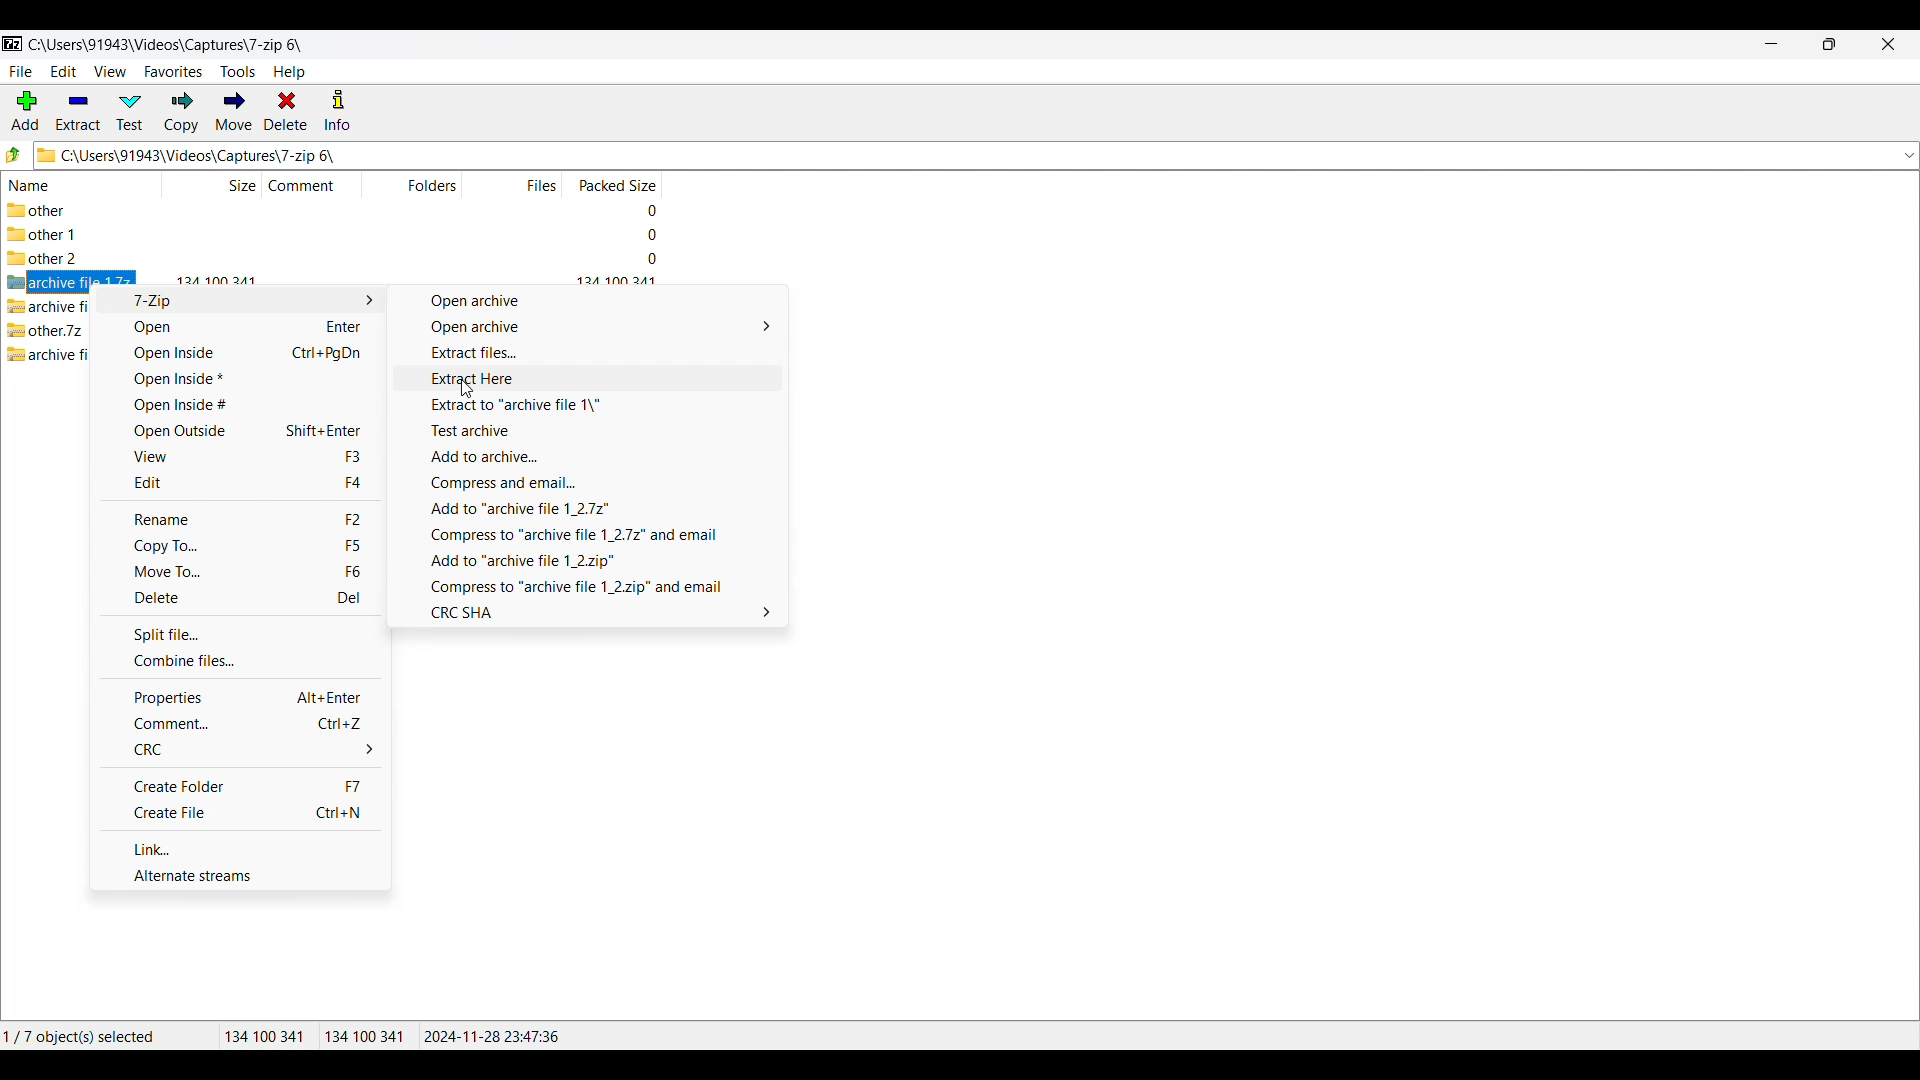 This screenshot has height=1080, width=1920. I want to click on 134100 341, so click(264, 1036).